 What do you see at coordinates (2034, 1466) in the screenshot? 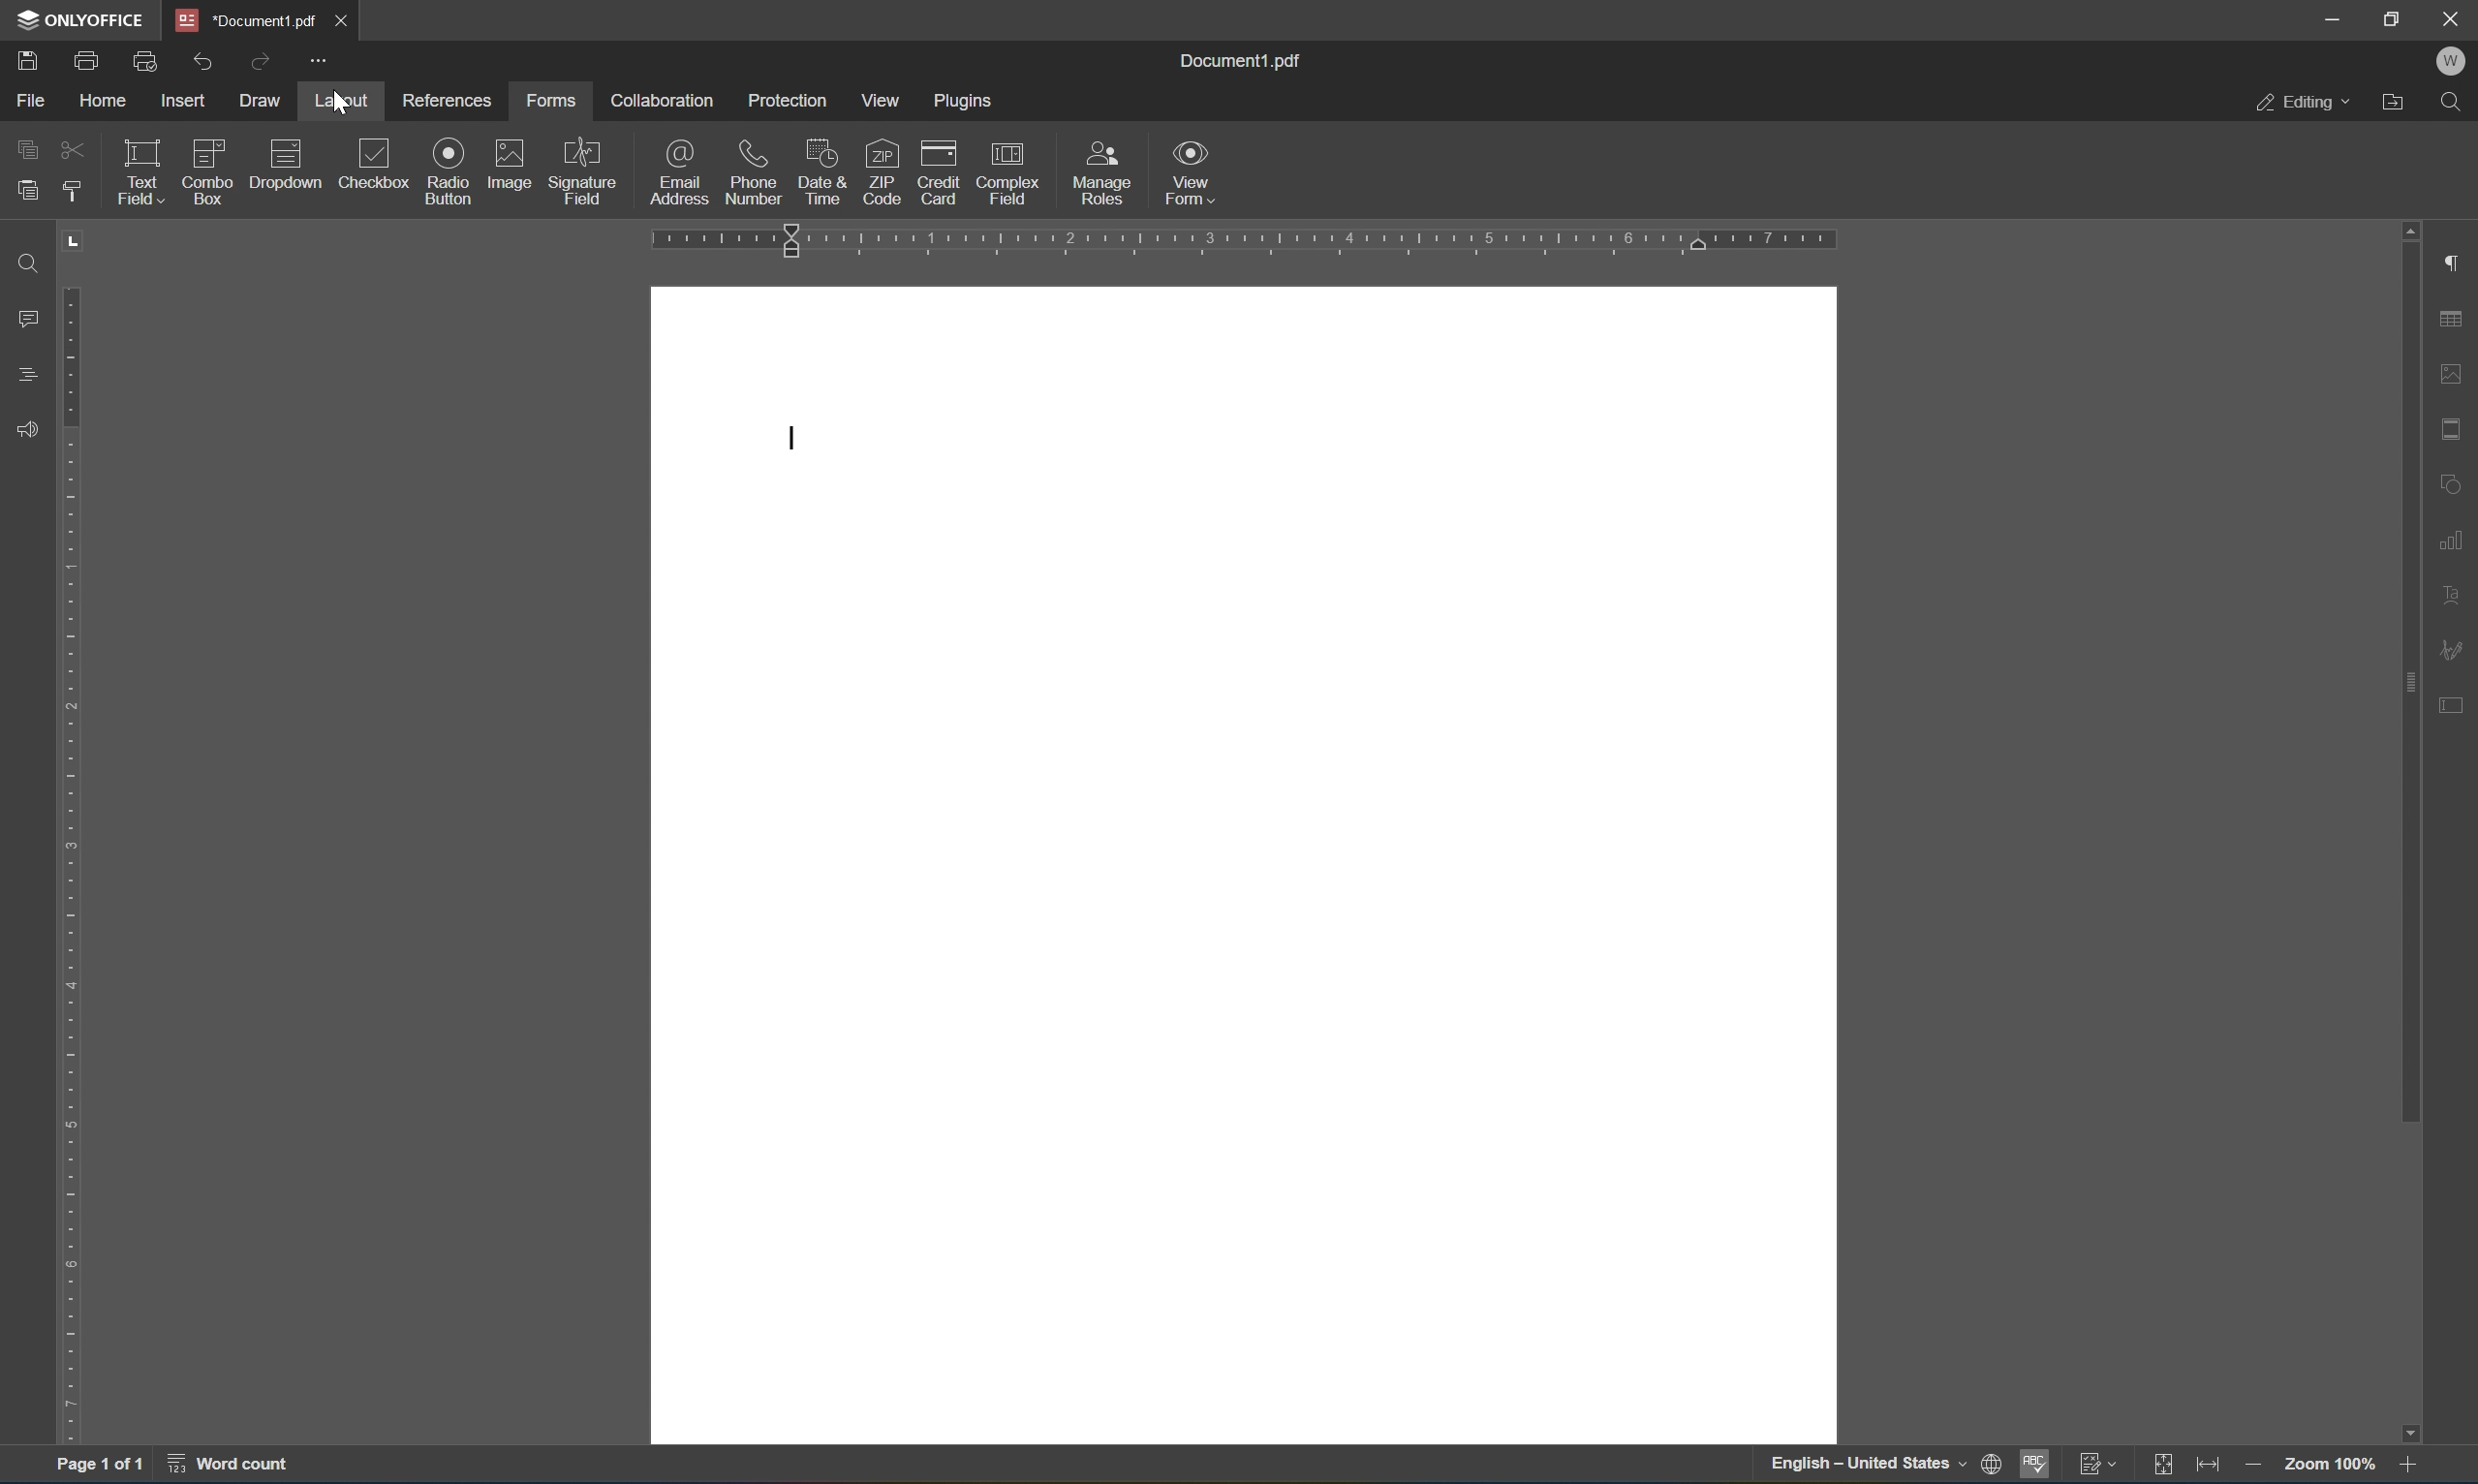
I see `spell checking` at bounding box center [2034, 1466].